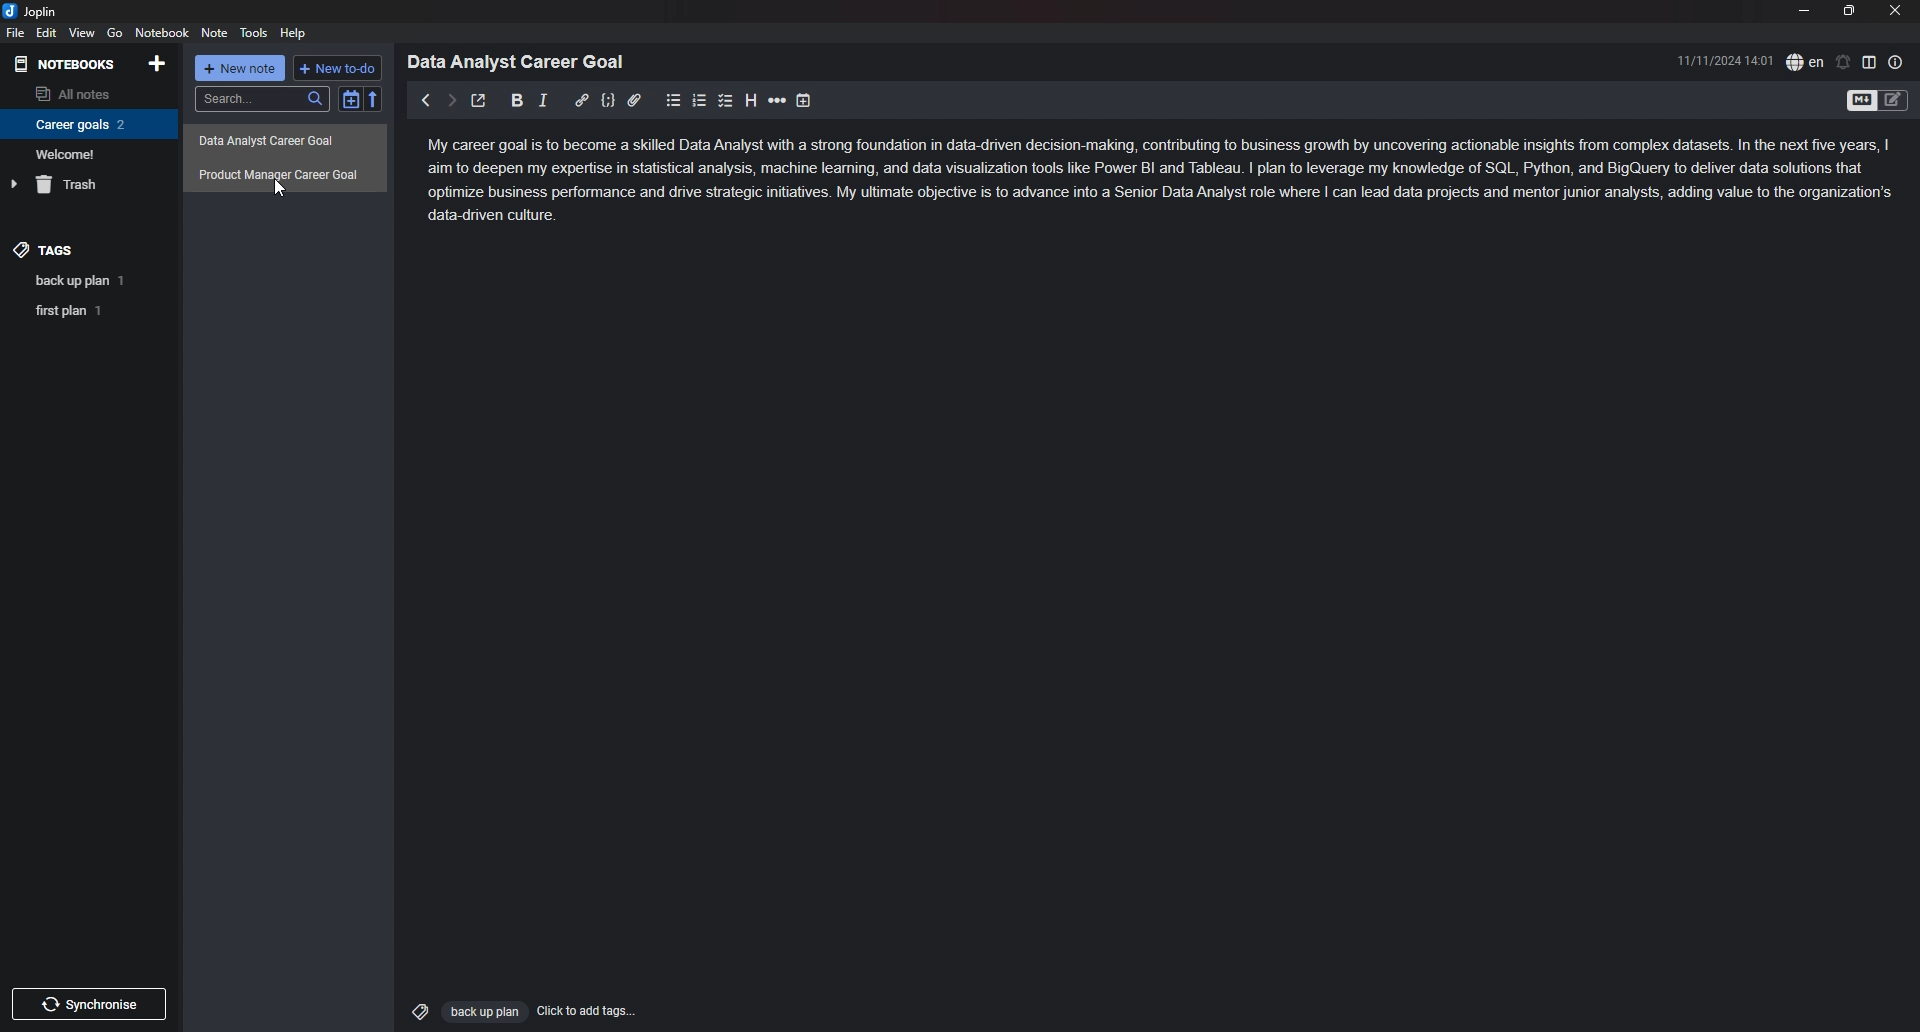 The width and height of the screenshot is (1920, 1032). I want to click on toggle external editor, so click(480, 100).